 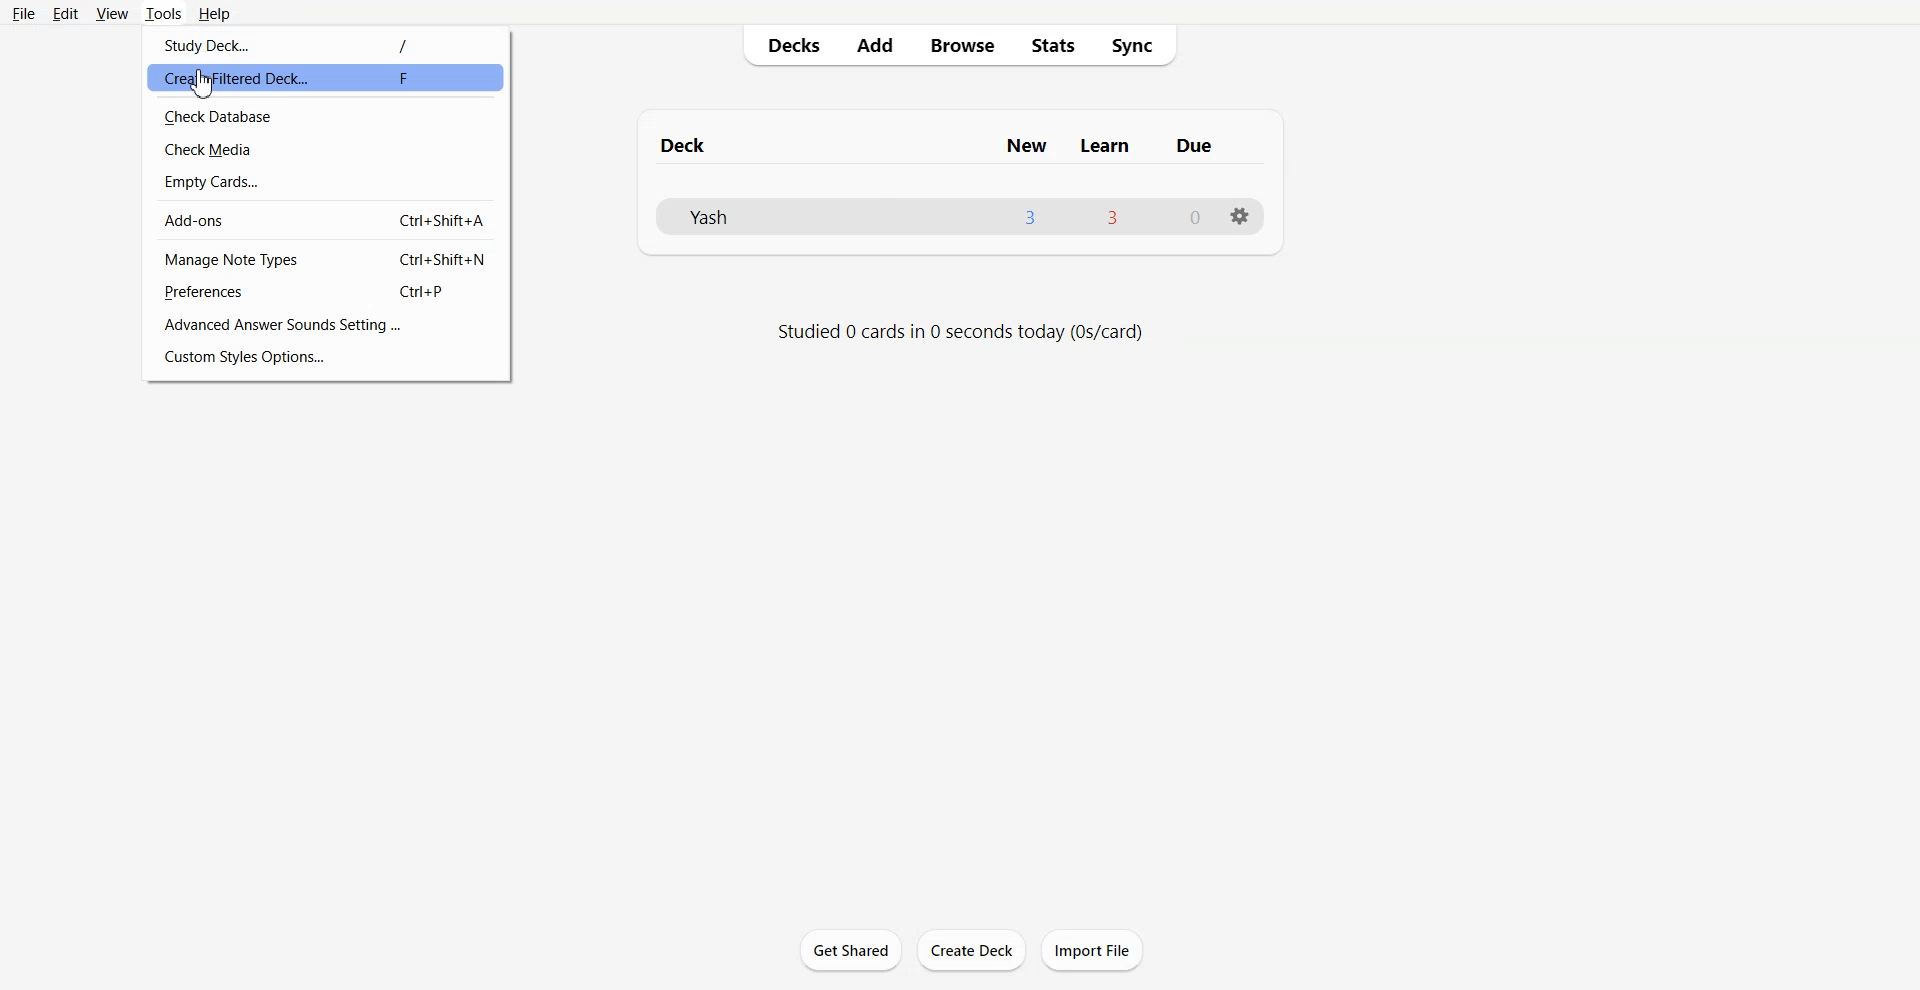 What do you see at coordinates (113, 13) in the screenshot?
I see `View` at bounding box center [113, 13].